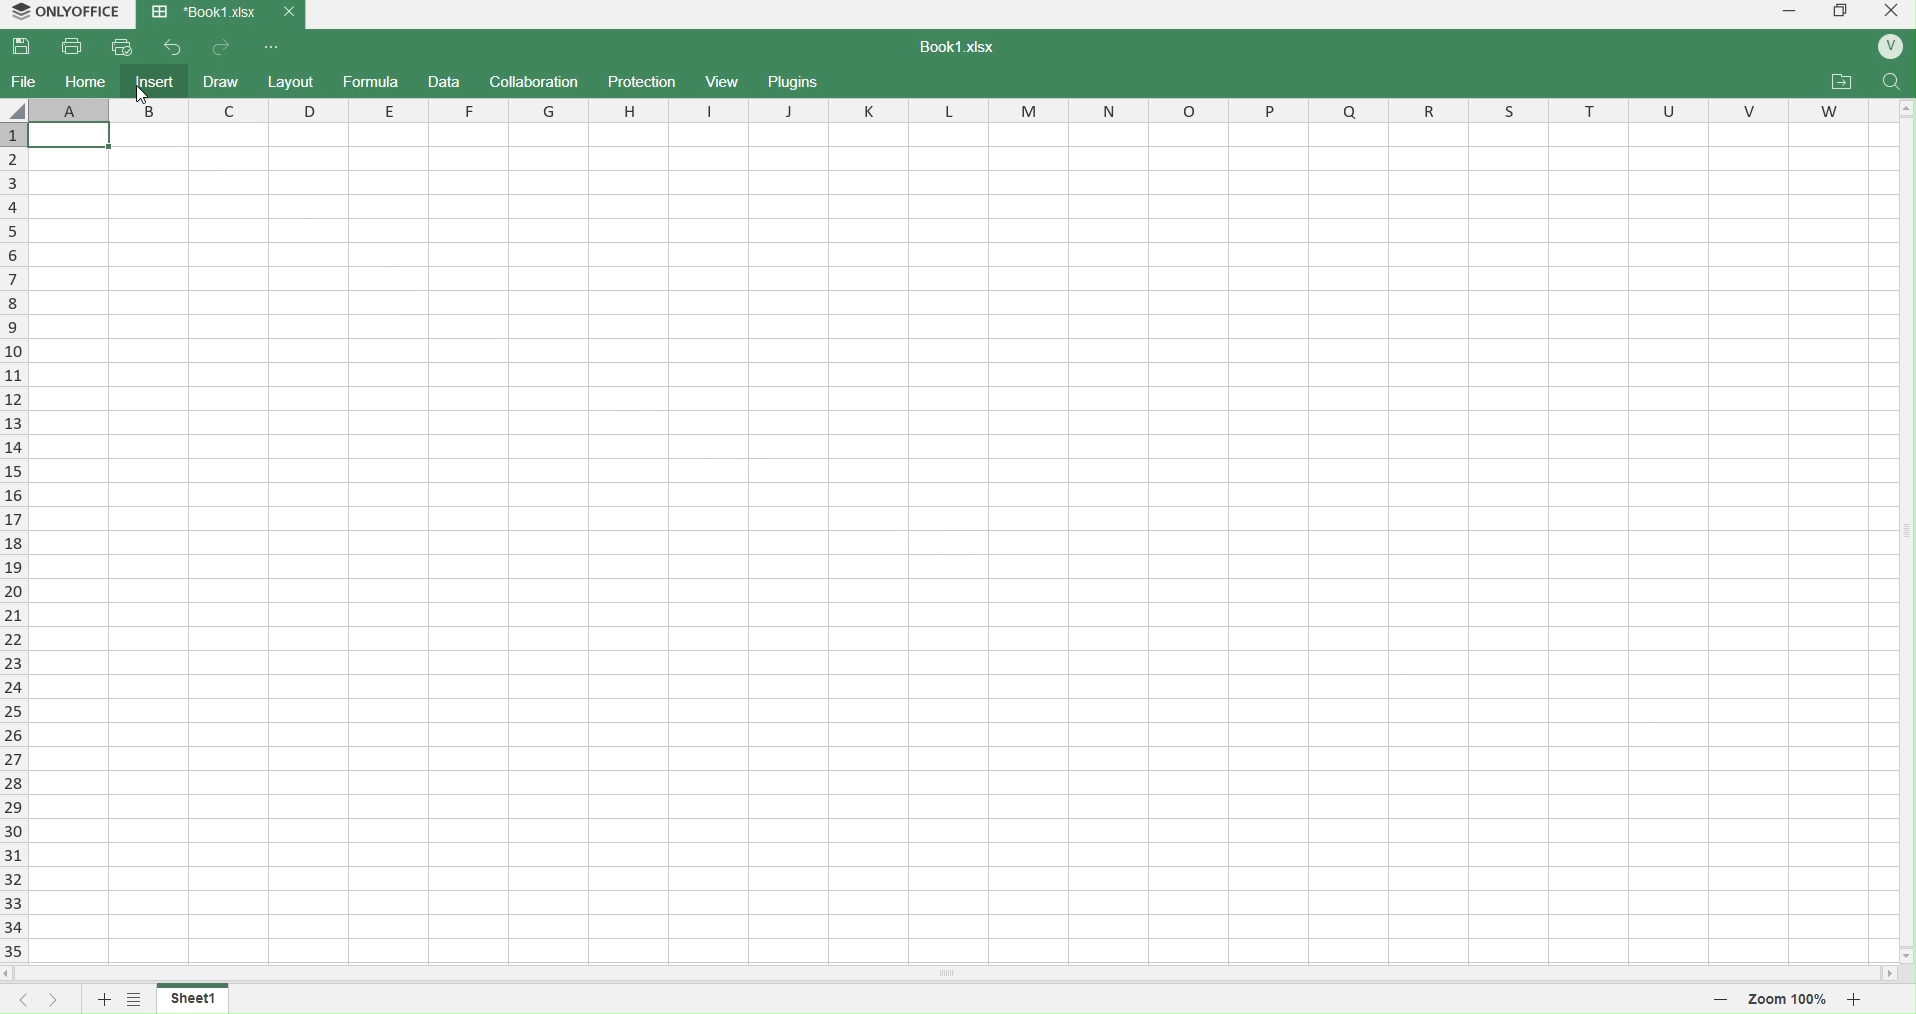 This screenshot has height=1014, width=1916. What do you see at coordinates (202, 14) in the screenshot?
I see `Book1.xlsx` at bounding box center [202, 14].